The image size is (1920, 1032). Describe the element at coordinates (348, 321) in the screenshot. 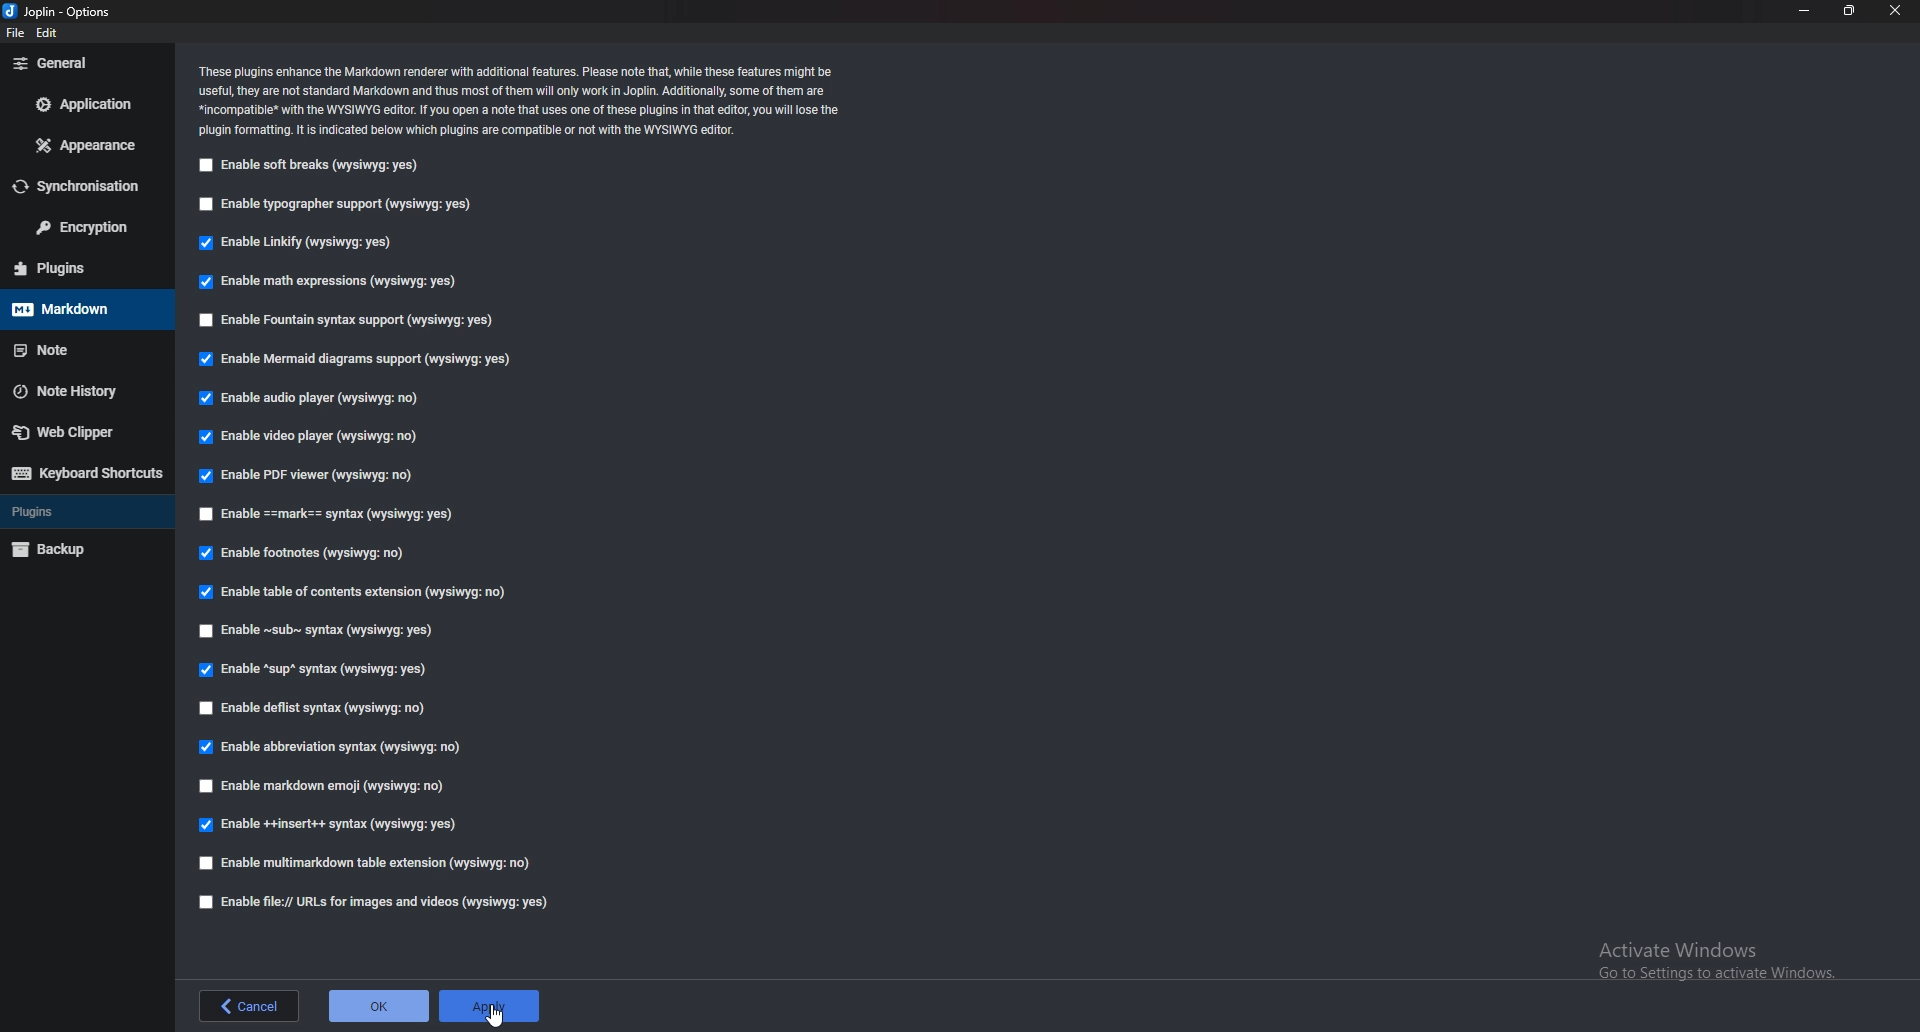

I see `Enable fountain syntax support` at that location.